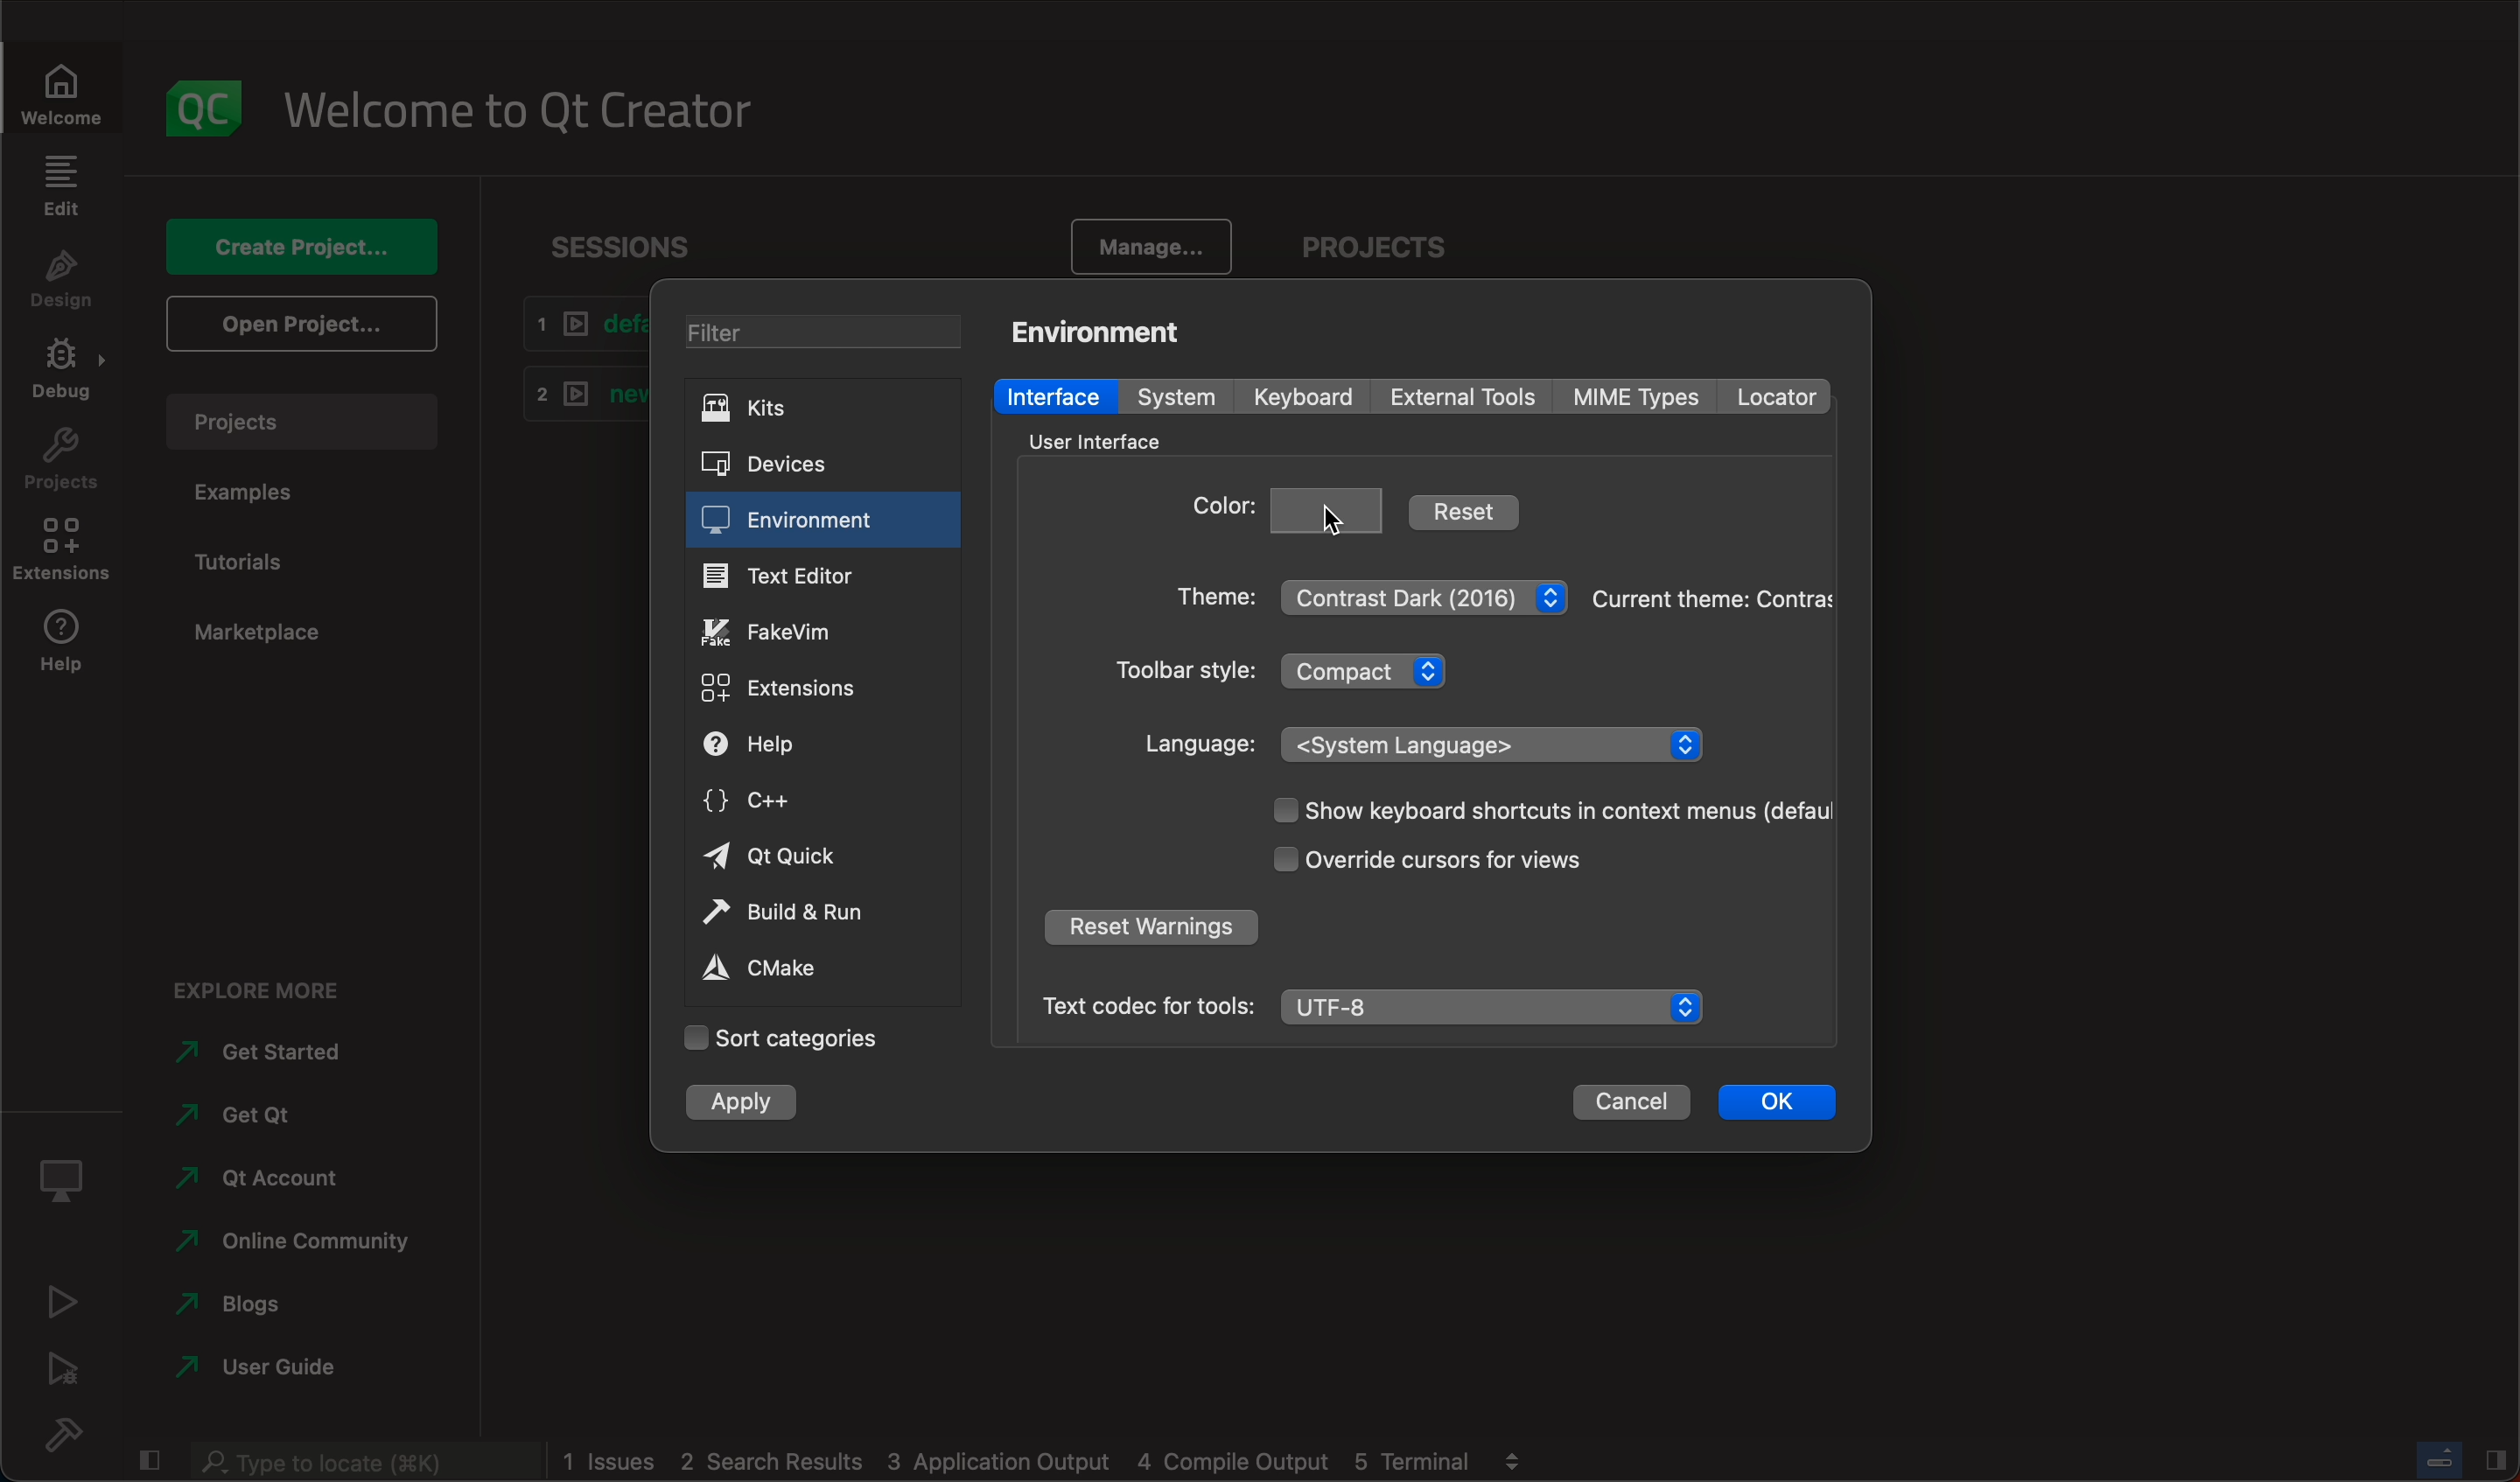 Image resolution: width=2520 pixels, height=1482 pixels. What do you see at coordinates (65, 650) in the screenshot?
I see `help` at bounding box center [65, 650].